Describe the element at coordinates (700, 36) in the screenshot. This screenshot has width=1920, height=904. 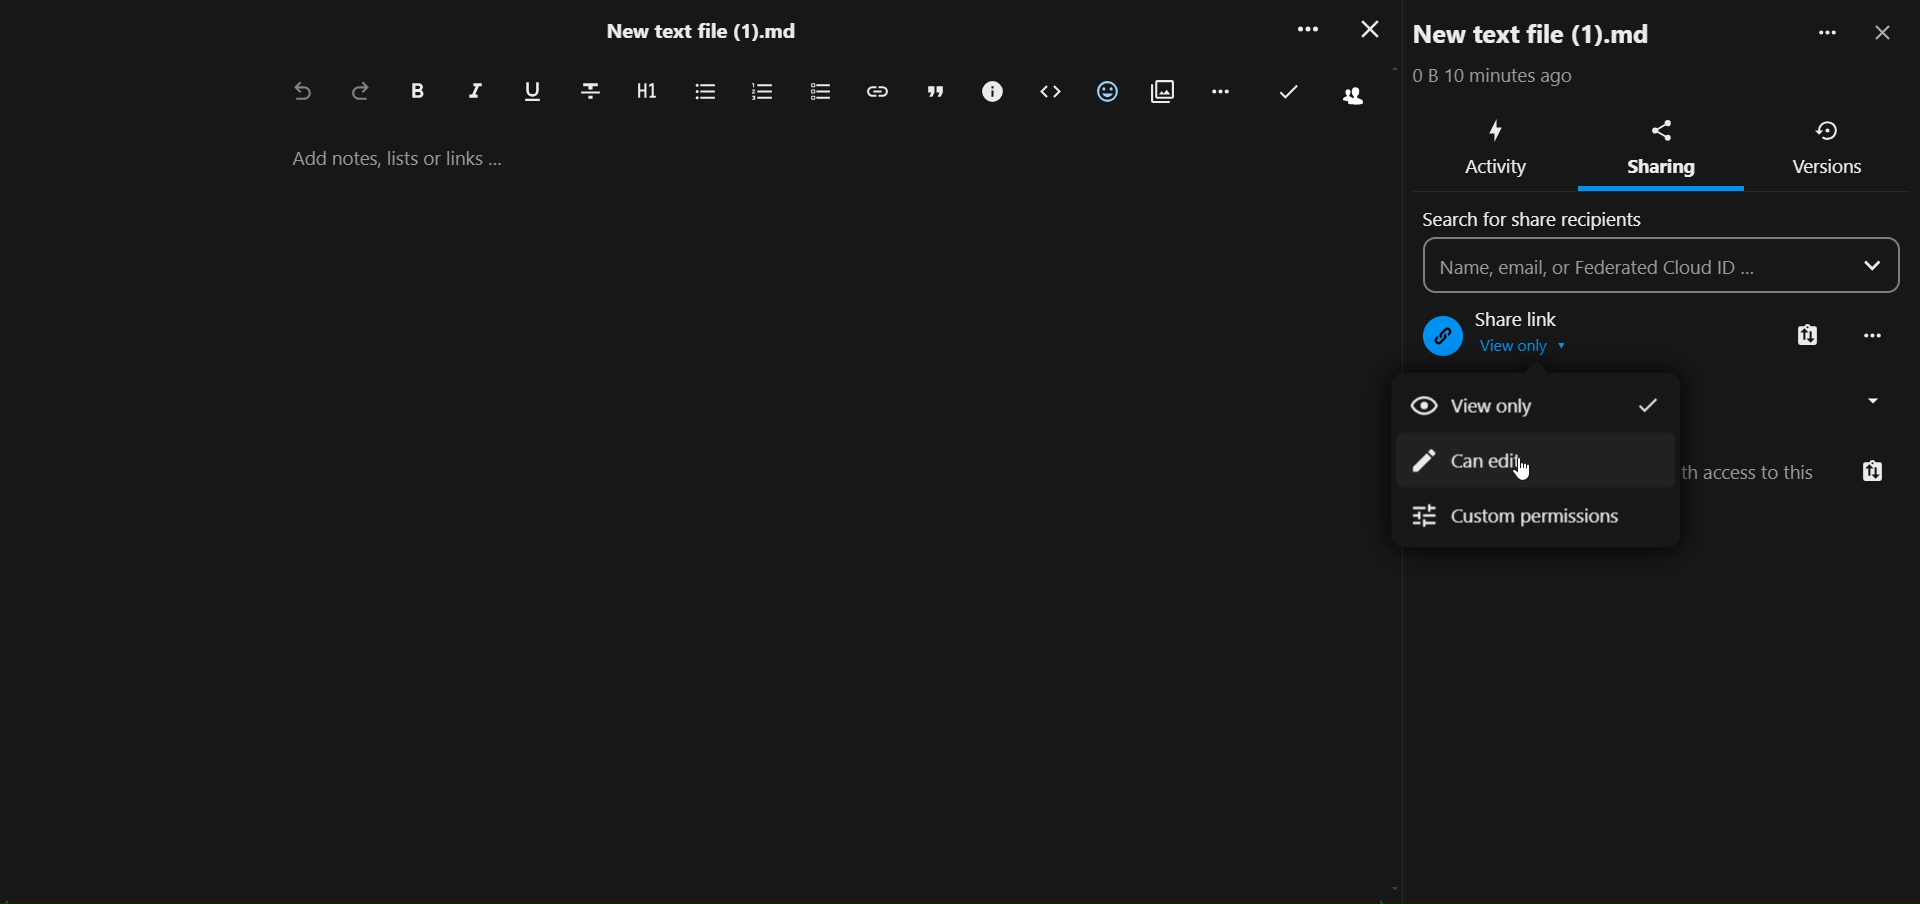
I see `file name` at that location.